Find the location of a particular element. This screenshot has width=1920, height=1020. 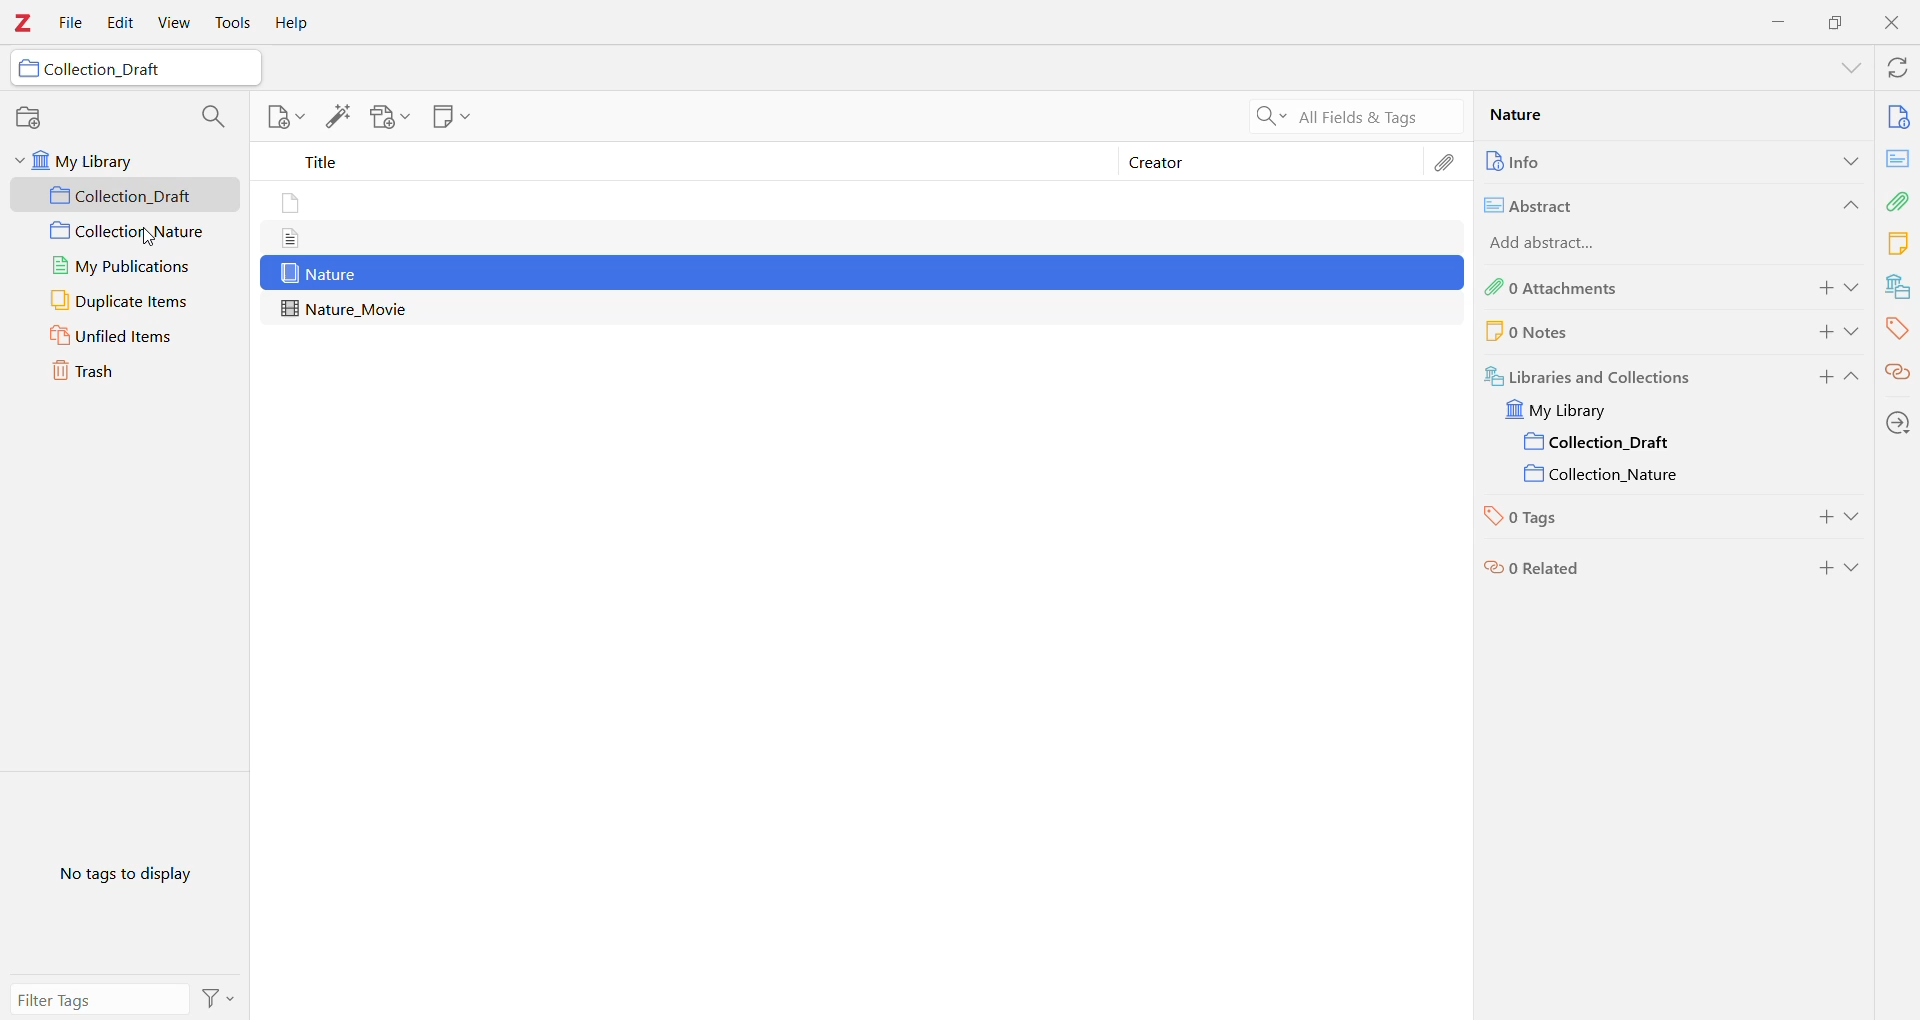

Add Item(s) by Identifier is located at coordinates (341, 117).